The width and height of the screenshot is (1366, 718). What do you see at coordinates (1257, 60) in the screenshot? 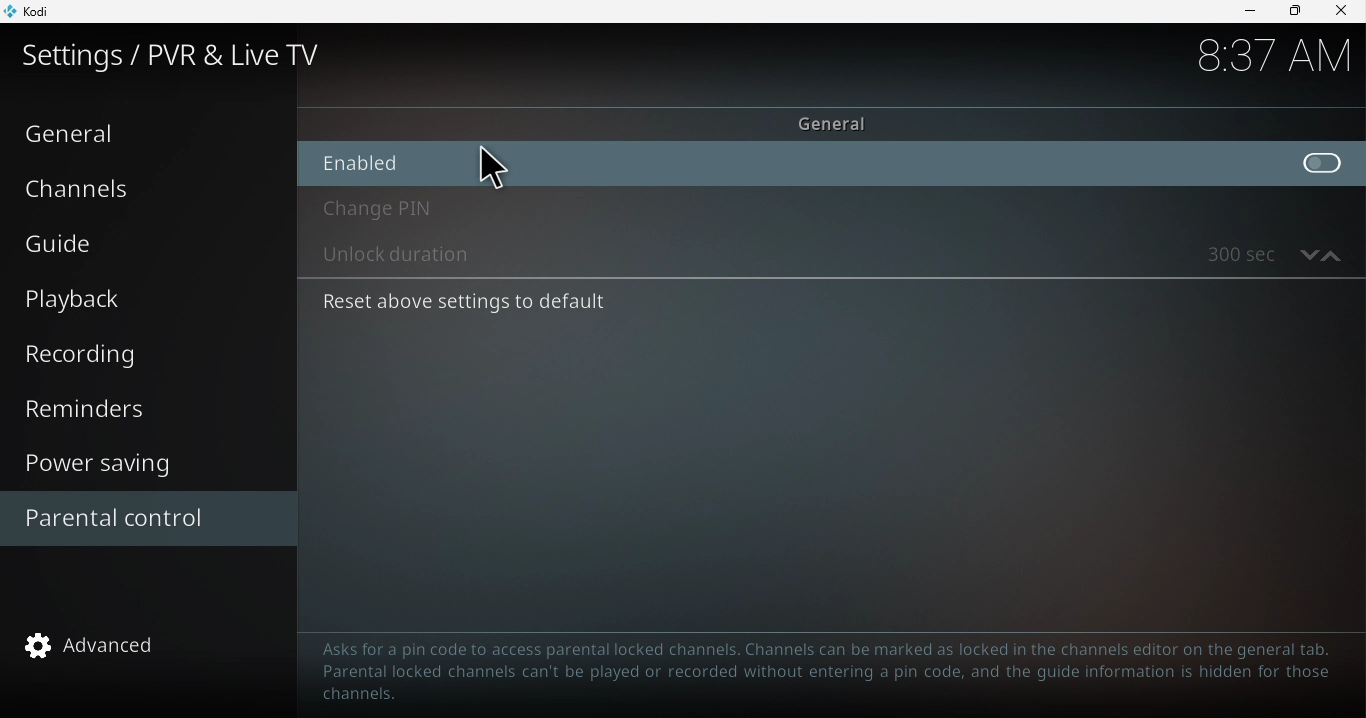
I see `time` at bounding box center [1257, 60].